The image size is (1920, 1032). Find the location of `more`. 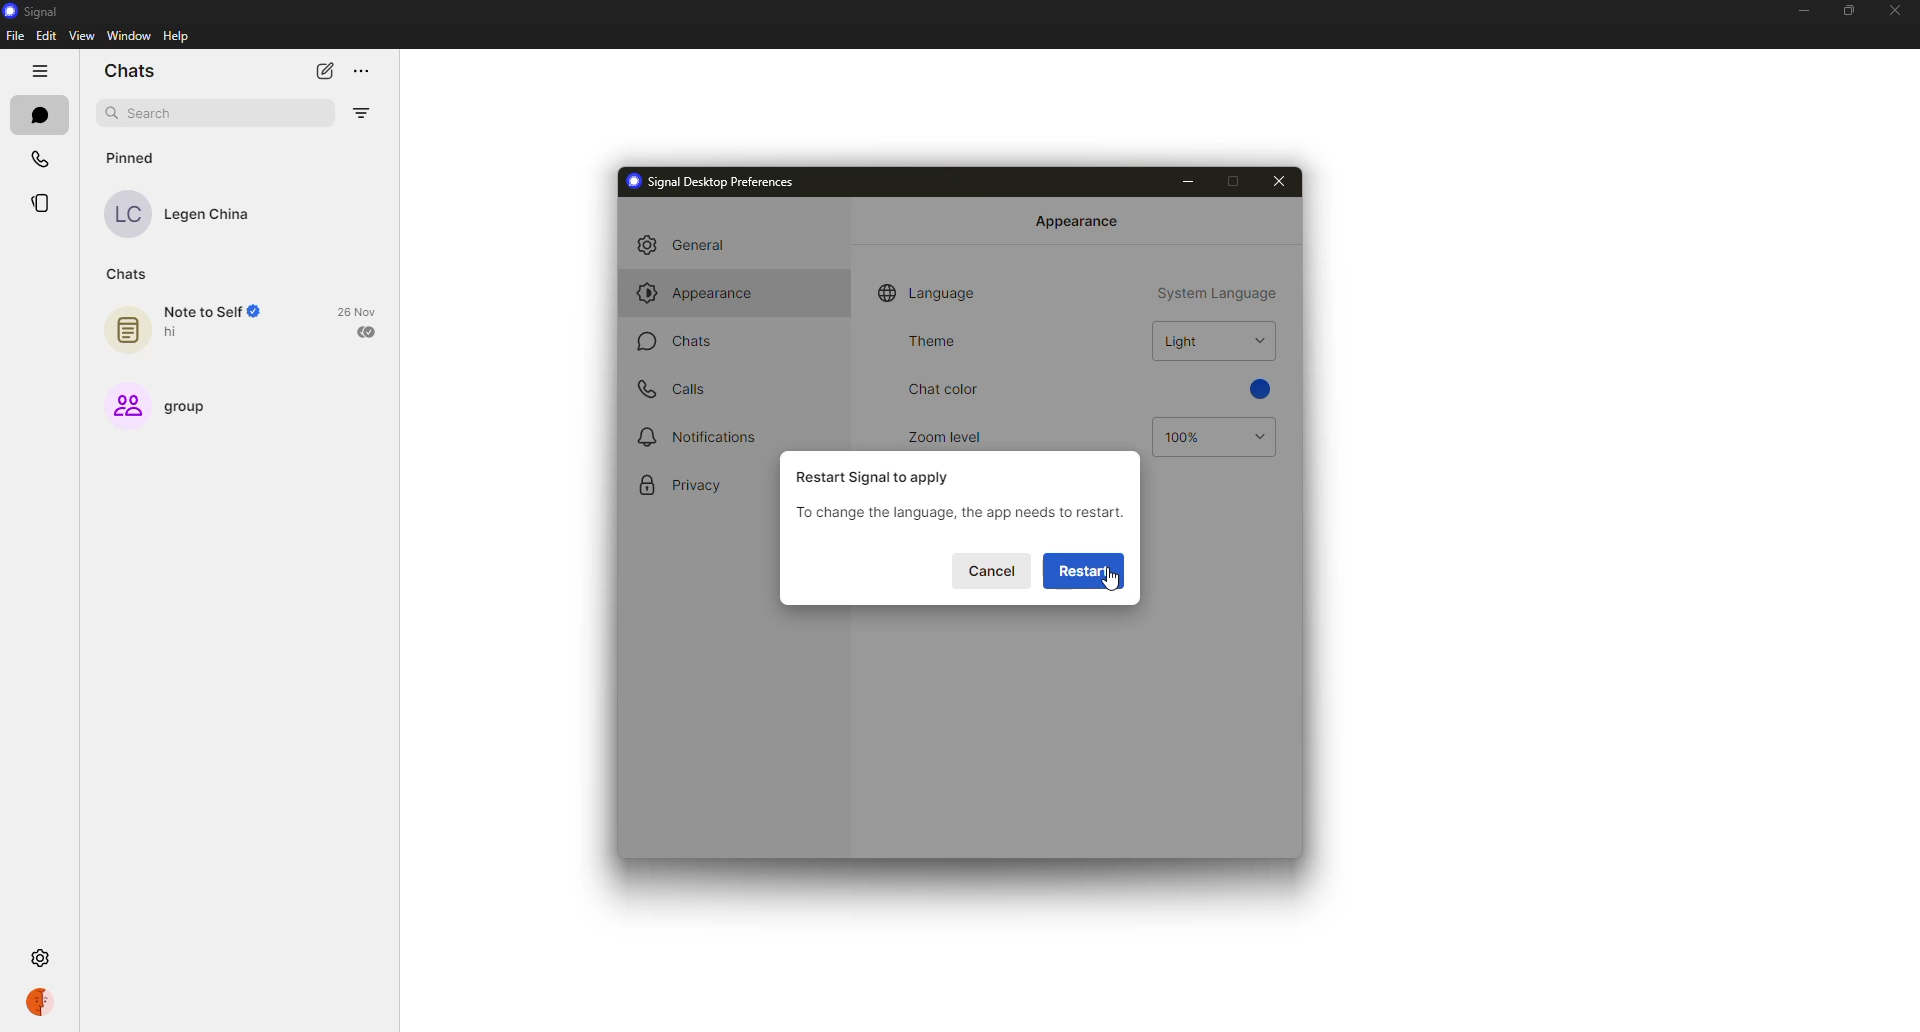

more is located at coordinates (362, 72).